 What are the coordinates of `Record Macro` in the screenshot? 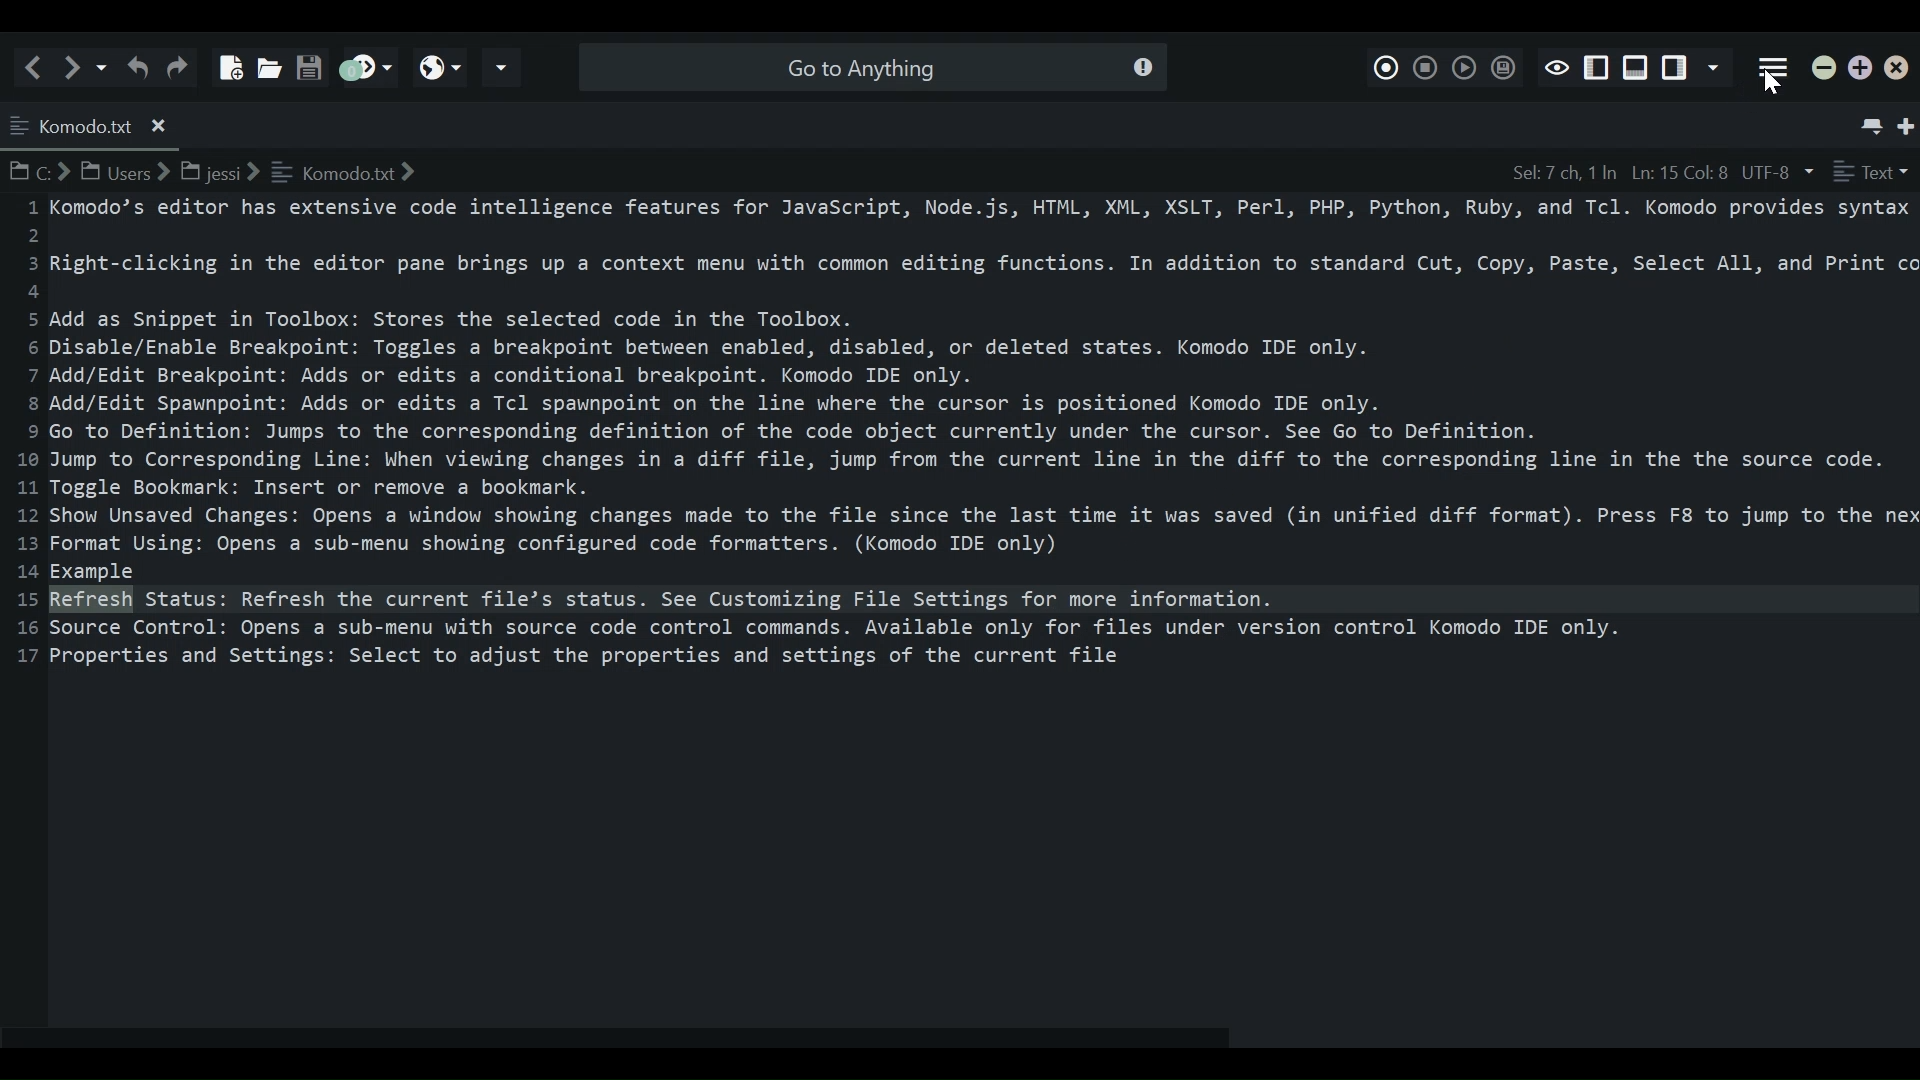 It's located at (1387, 64).